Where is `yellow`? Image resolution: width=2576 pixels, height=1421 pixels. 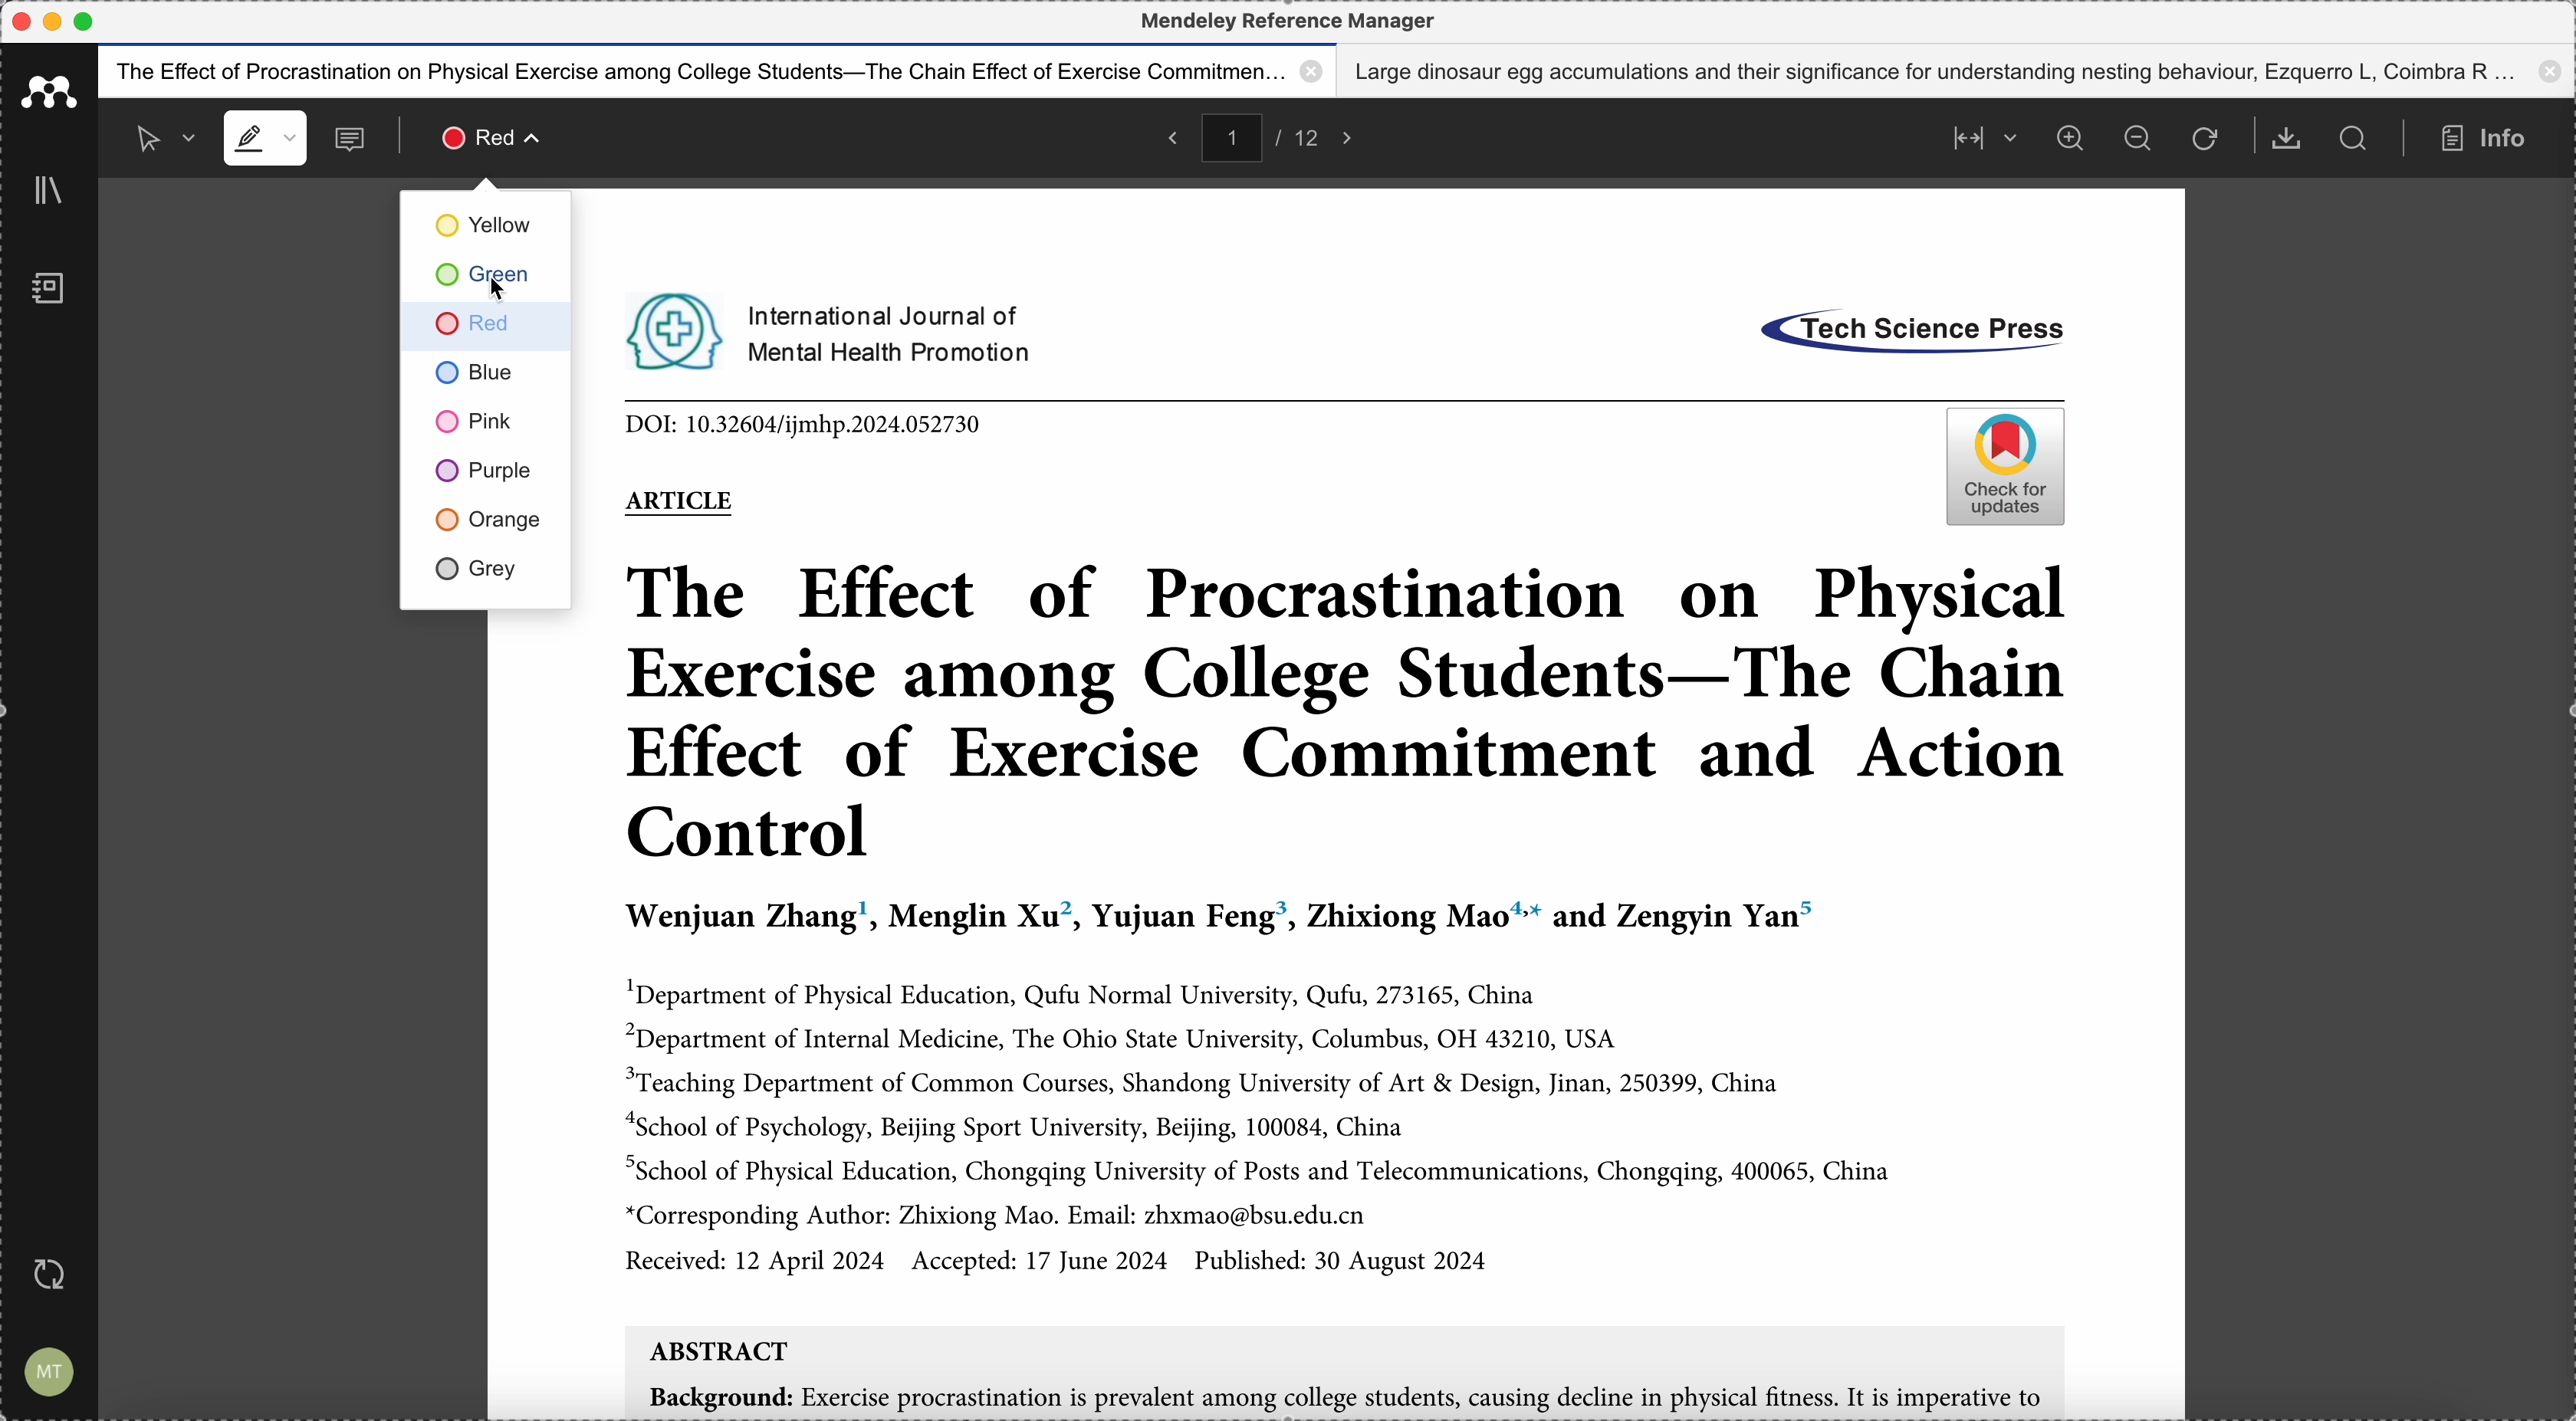 yellow is located at coordinates (486, 221).